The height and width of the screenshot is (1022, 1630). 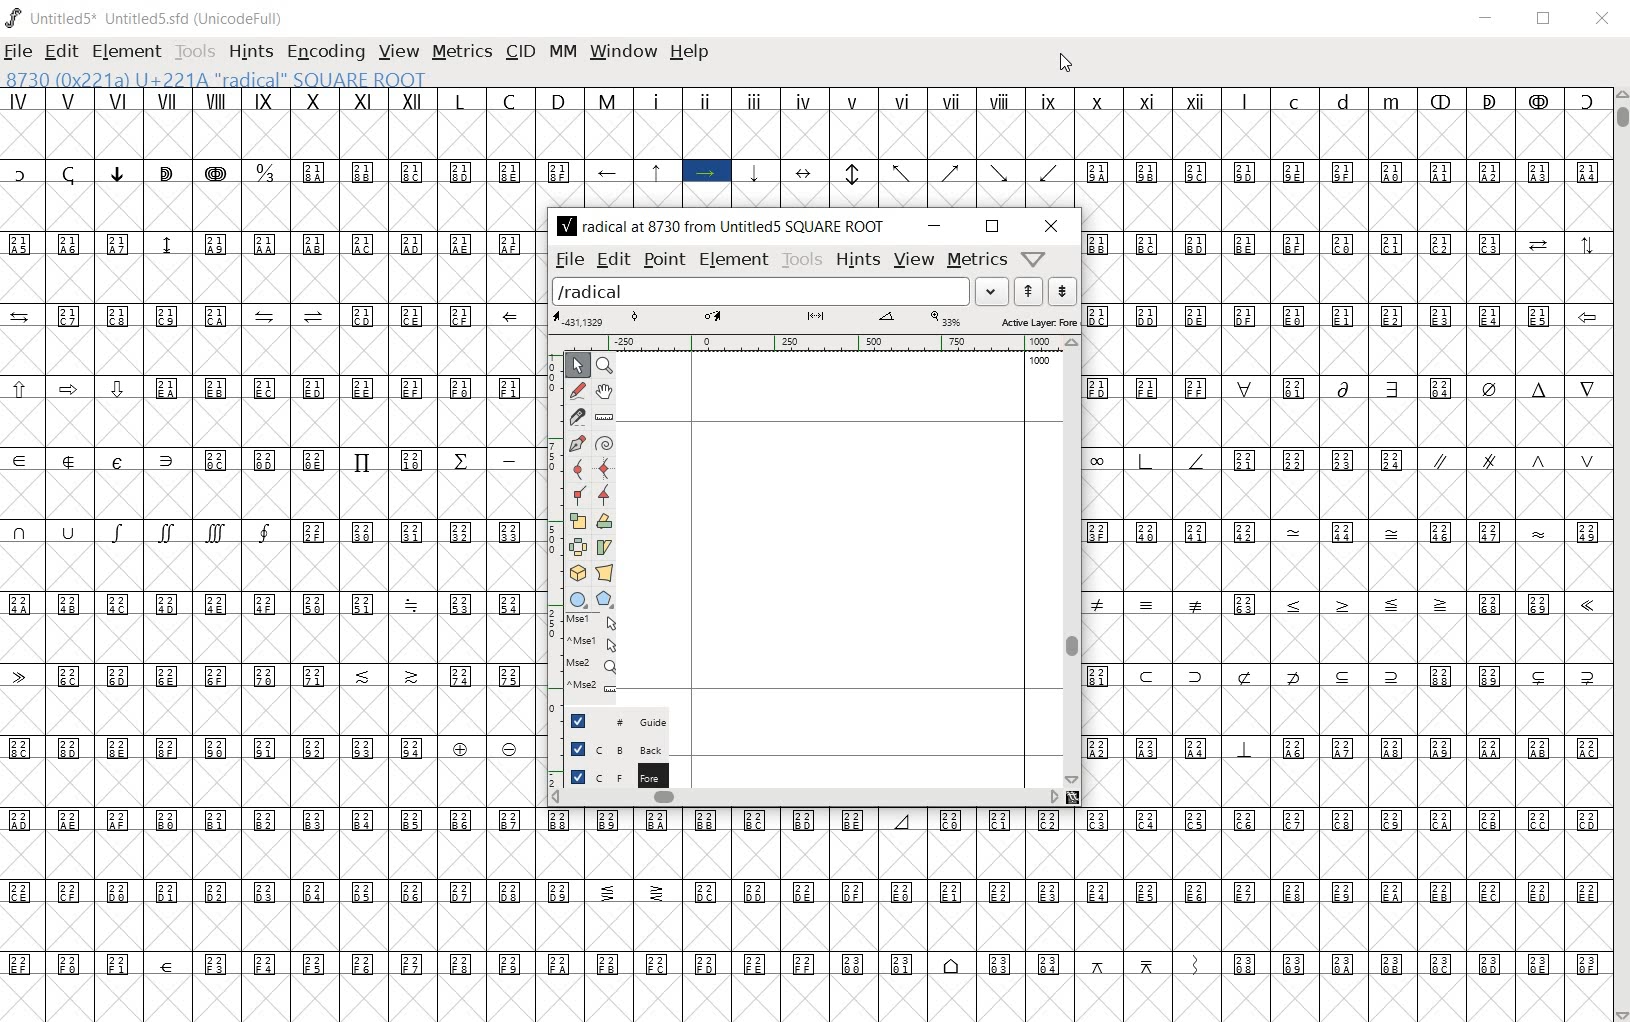 What do you see at coordinates (1030, 290) in the screenshot?
I see `show the next word on the list` at bounding box center [1030, 290].